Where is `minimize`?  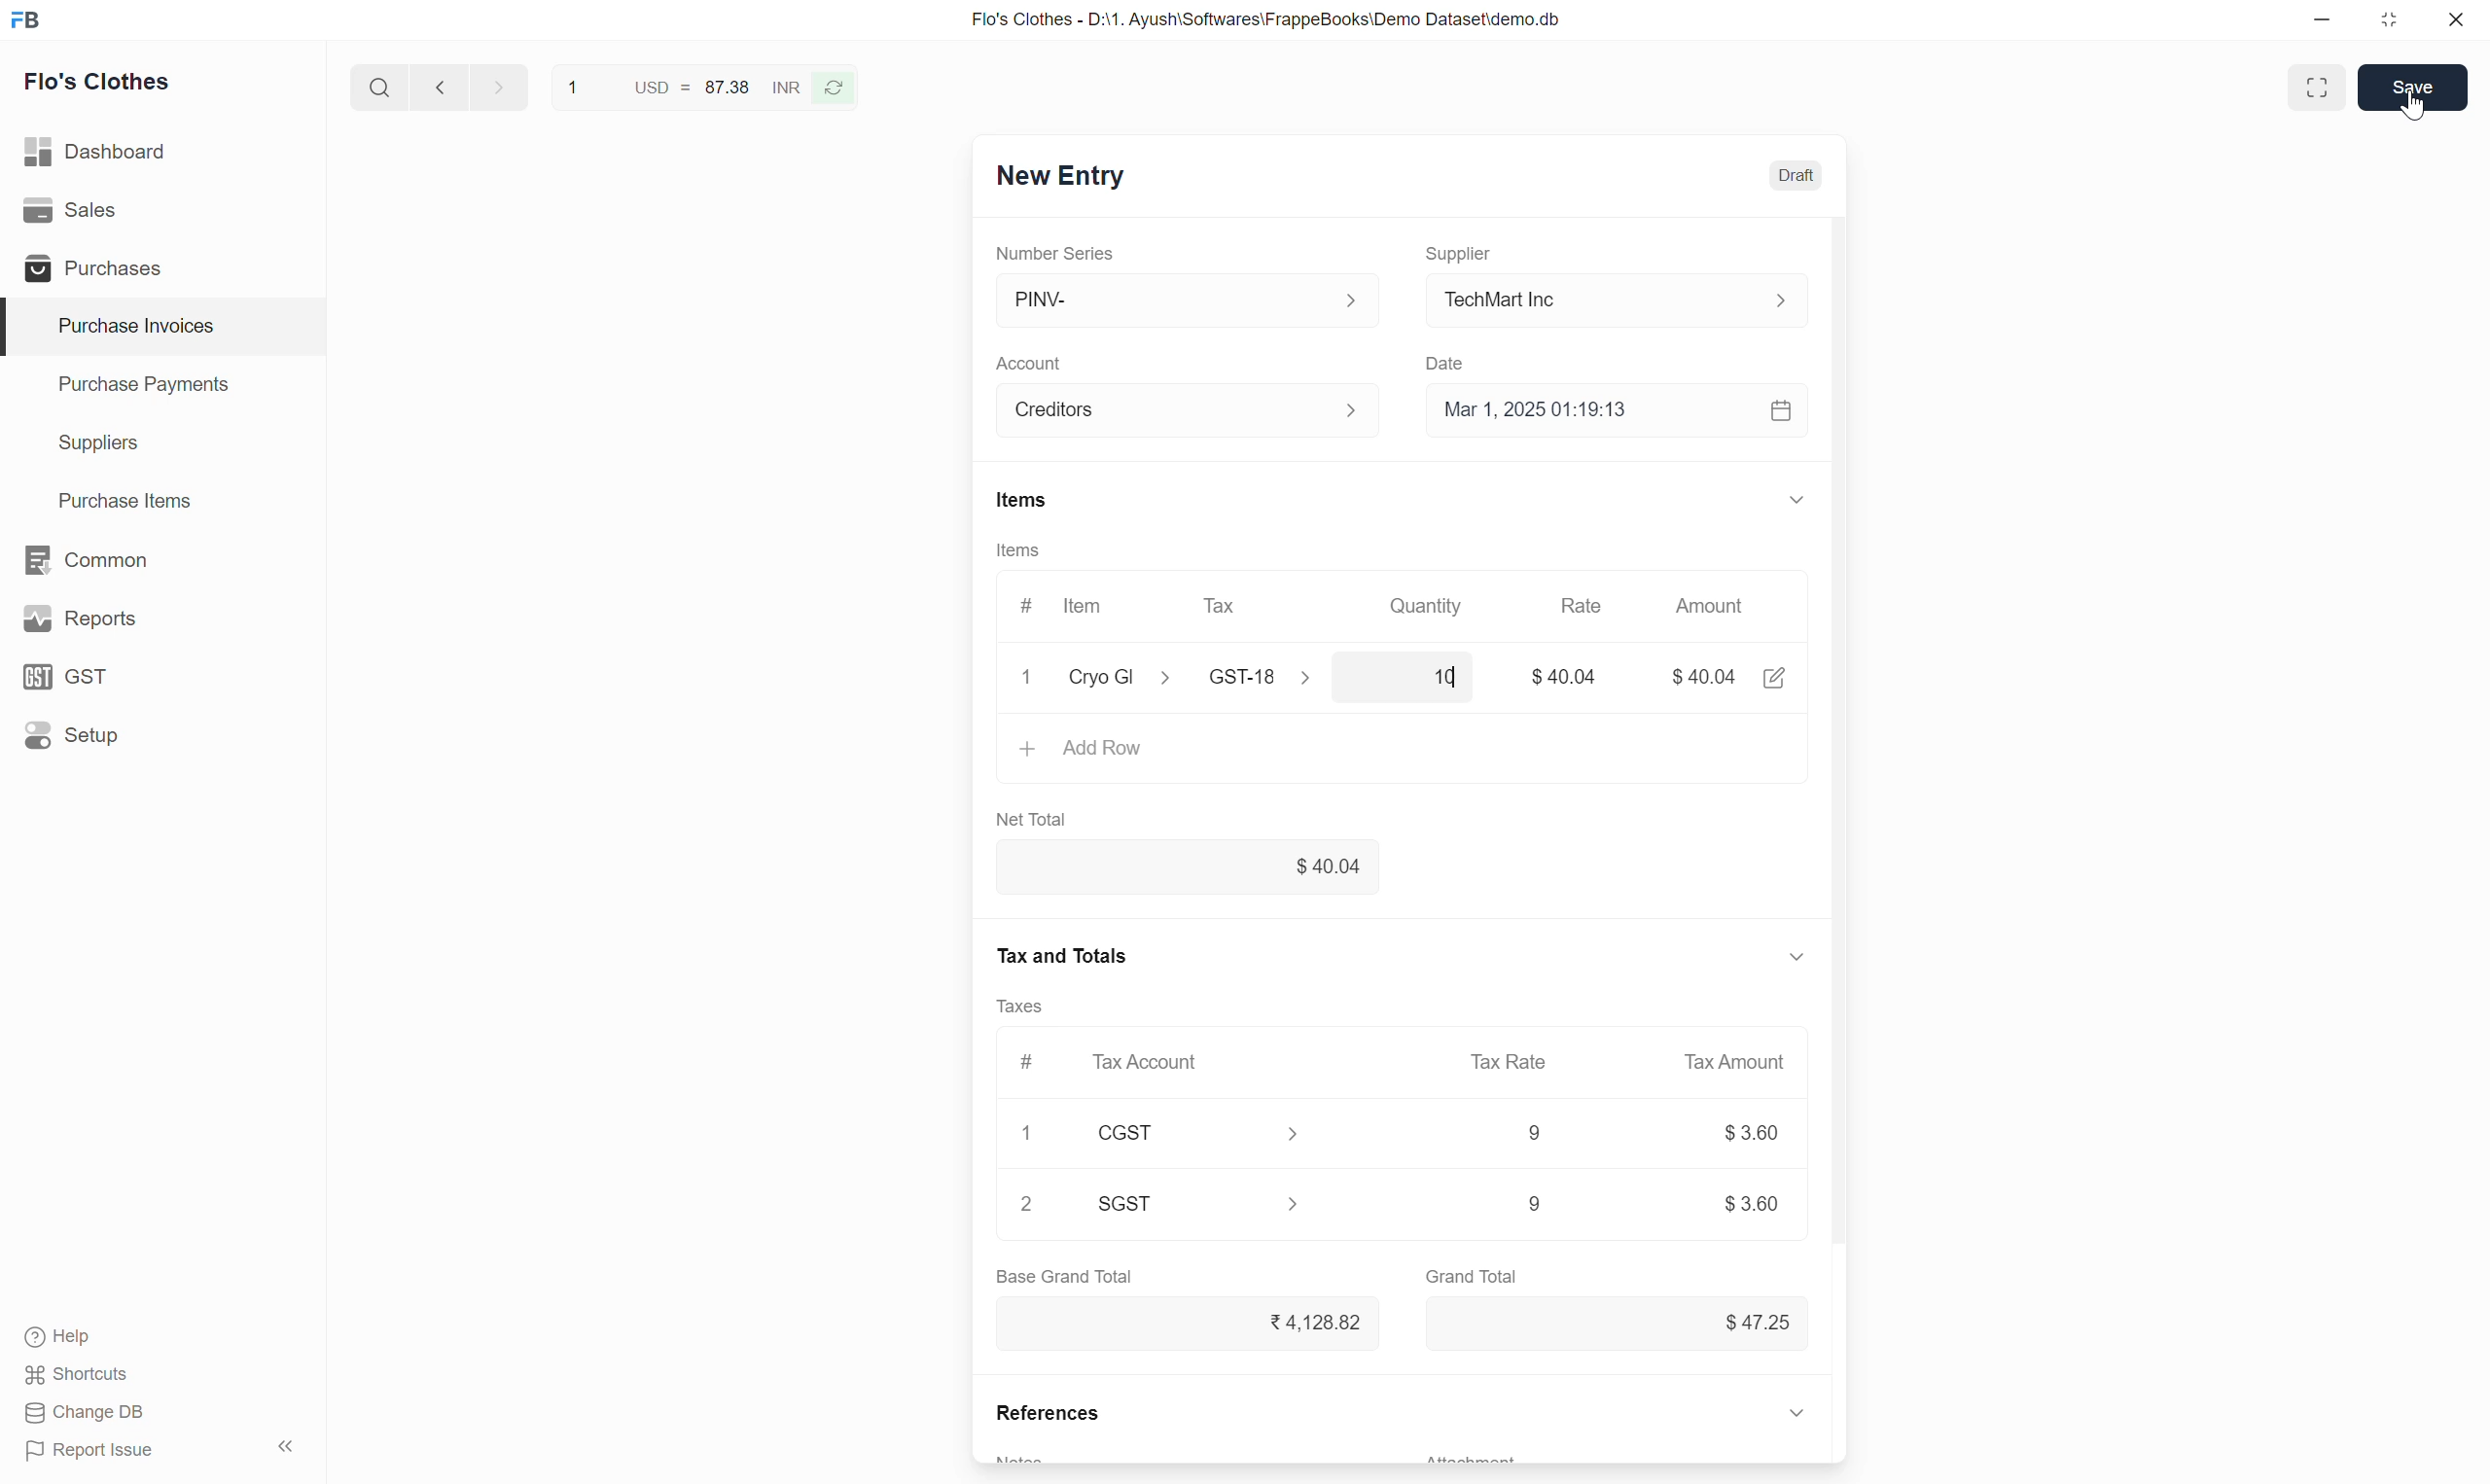 minimize is located at coordinates (2323, 25).